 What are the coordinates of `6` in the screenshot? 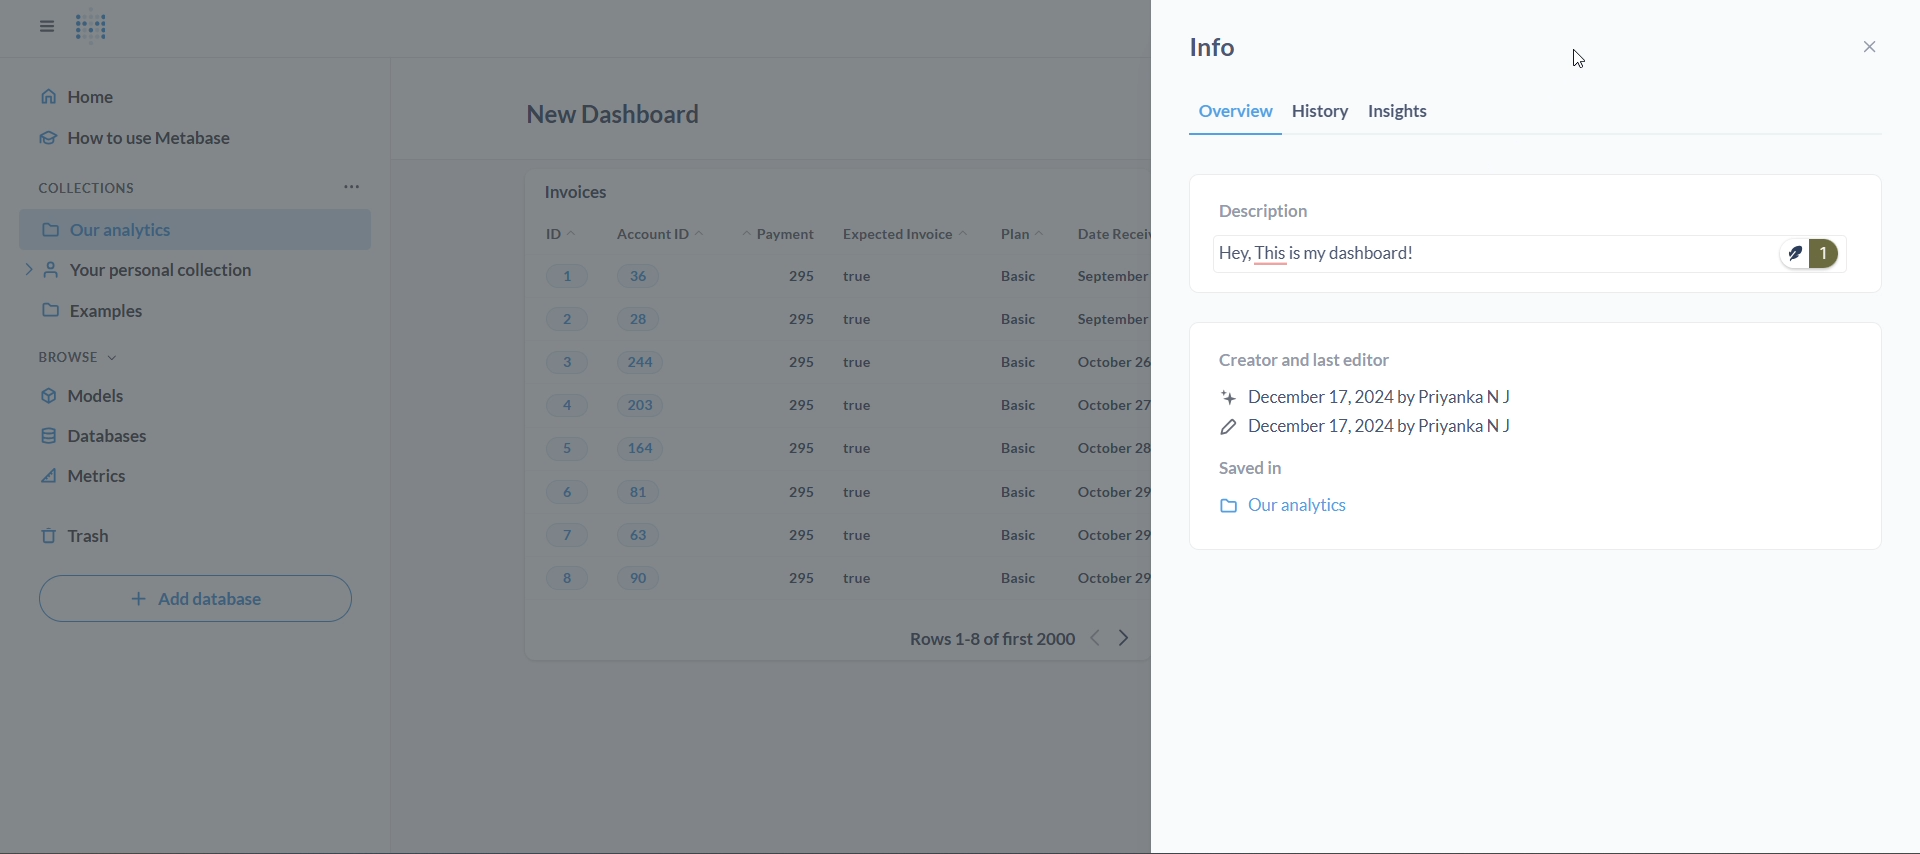 It's located at (566, 494).